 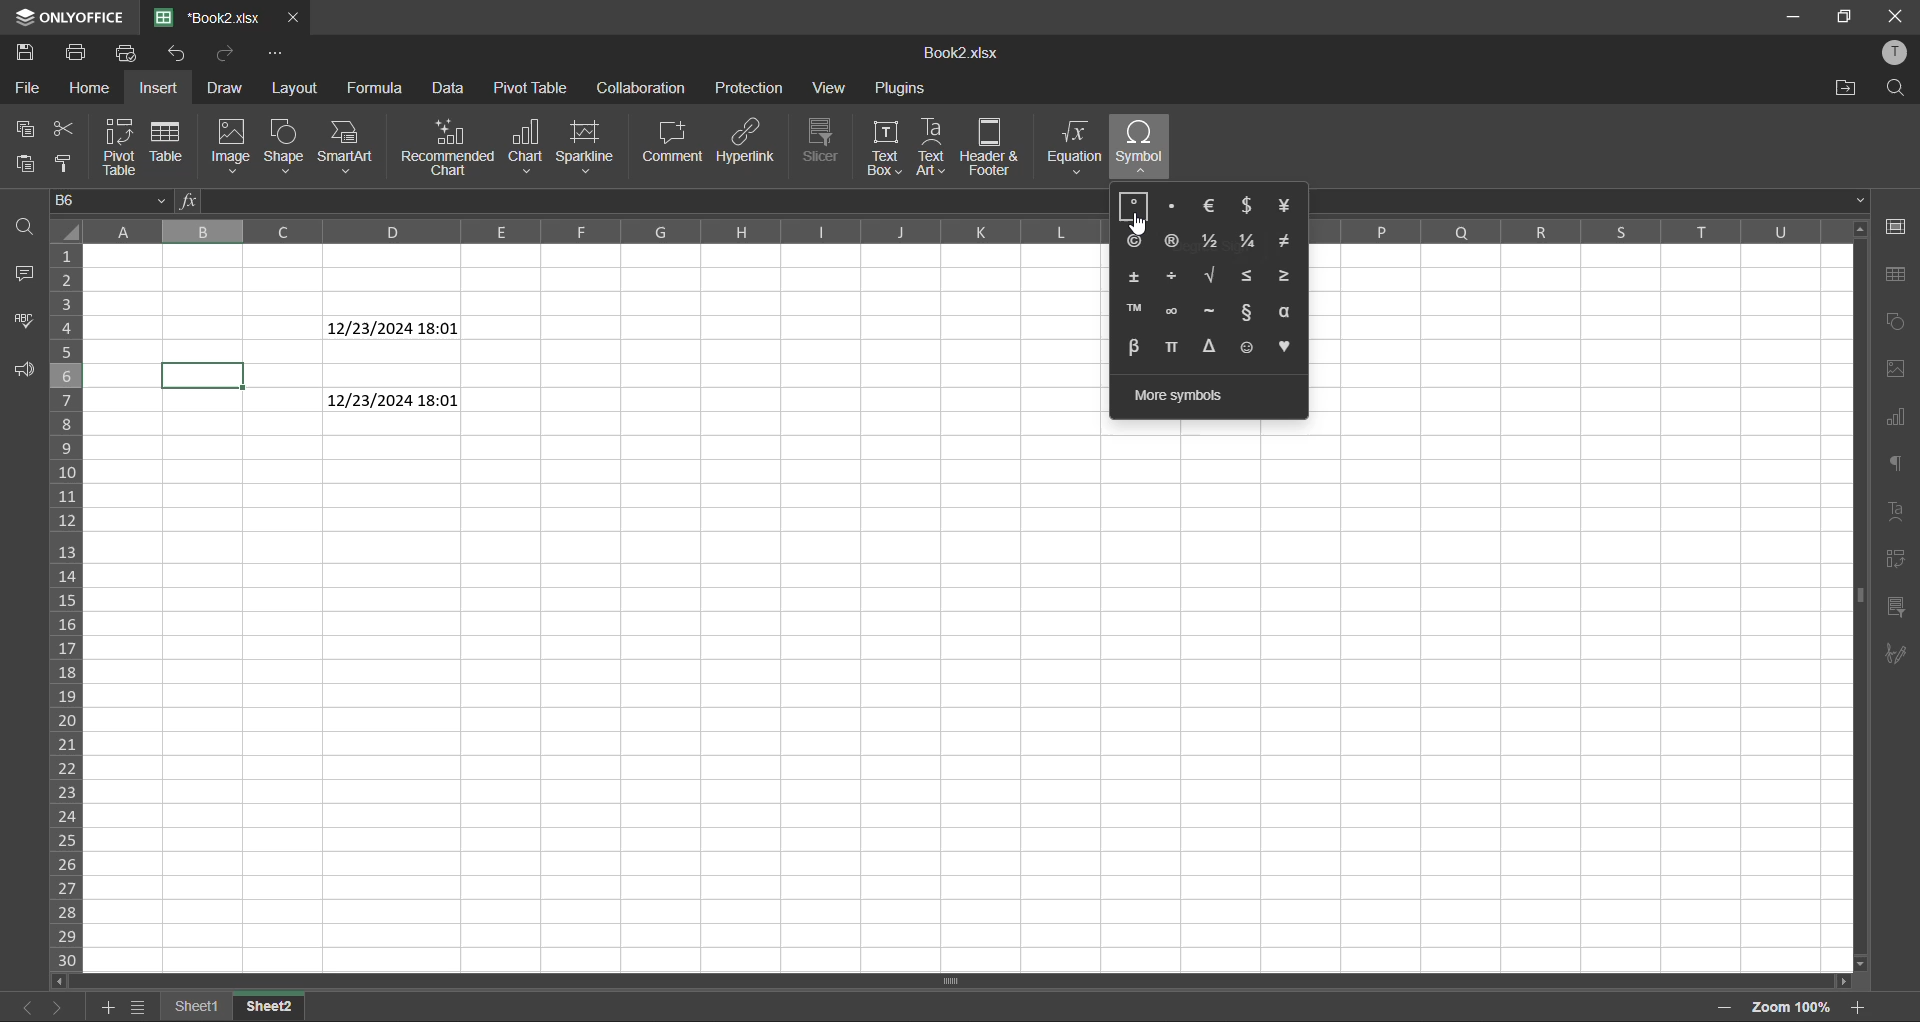 I want to click on quick print, so click(x=132, y=53).